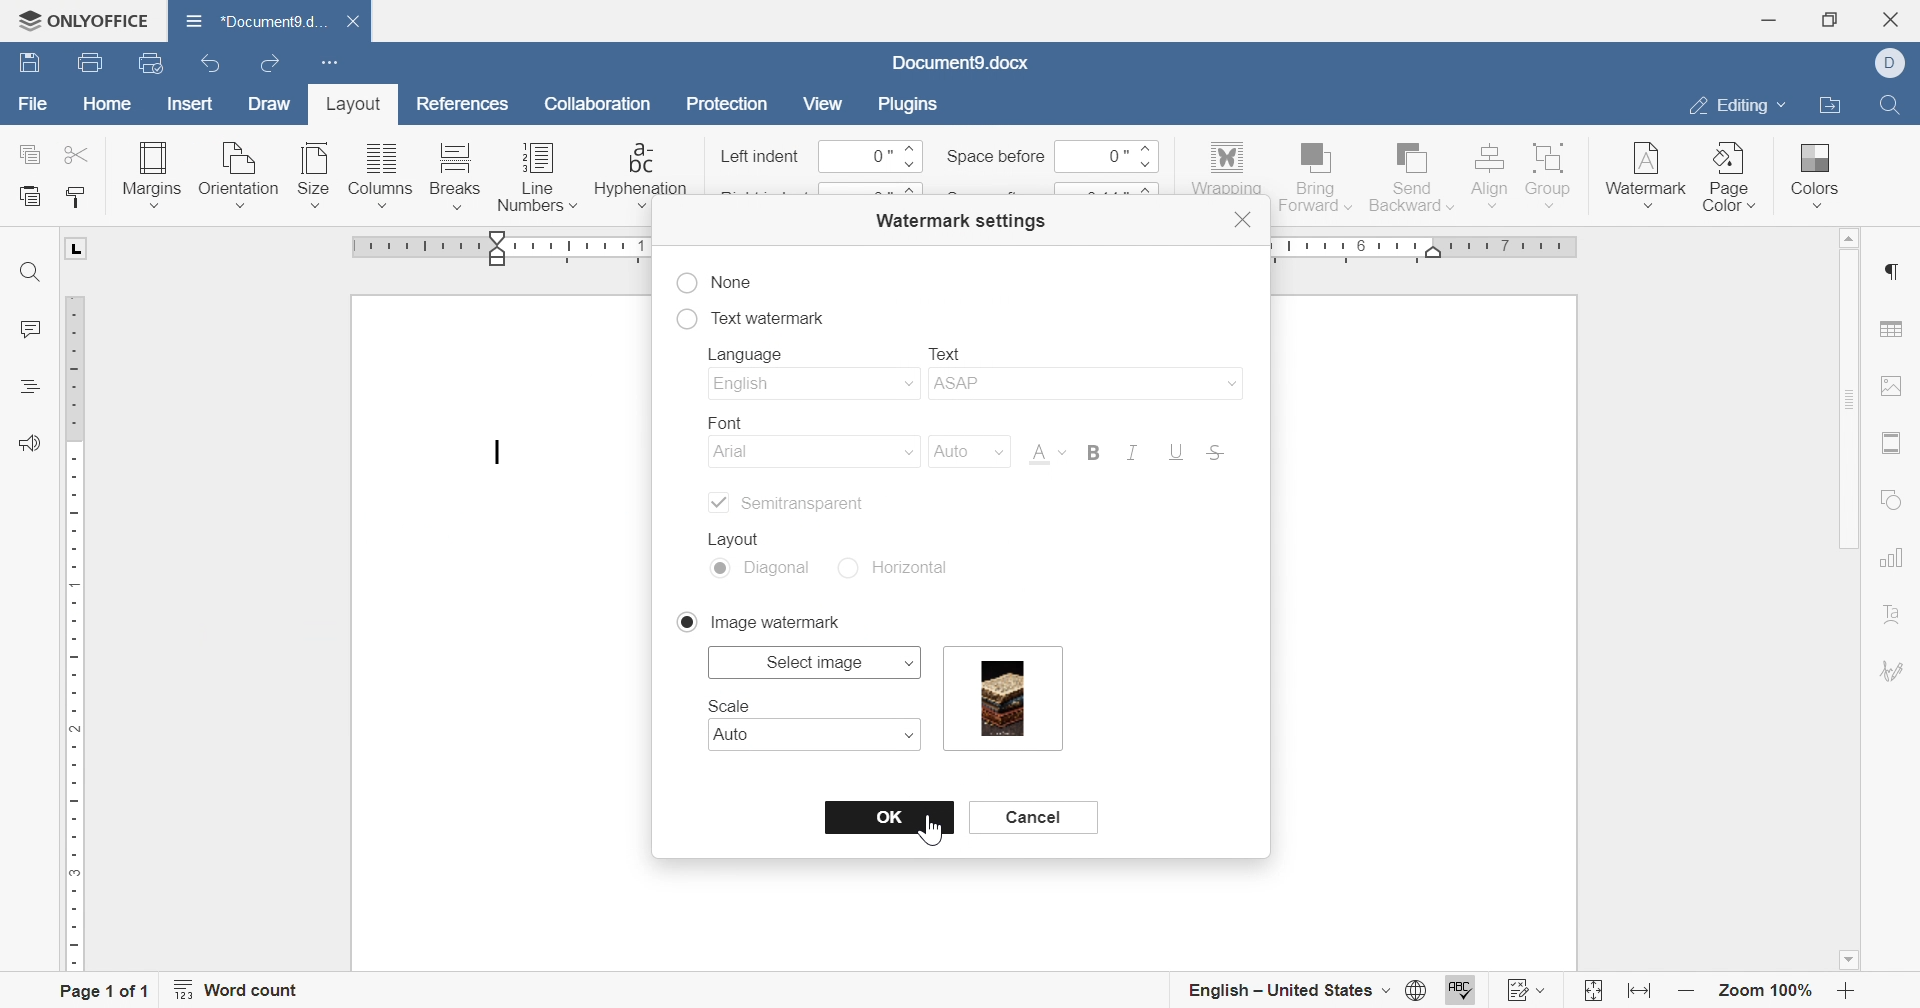  Describe the element at coordinates (756, 621) in the screenshot. I see `image watermark` at that location.